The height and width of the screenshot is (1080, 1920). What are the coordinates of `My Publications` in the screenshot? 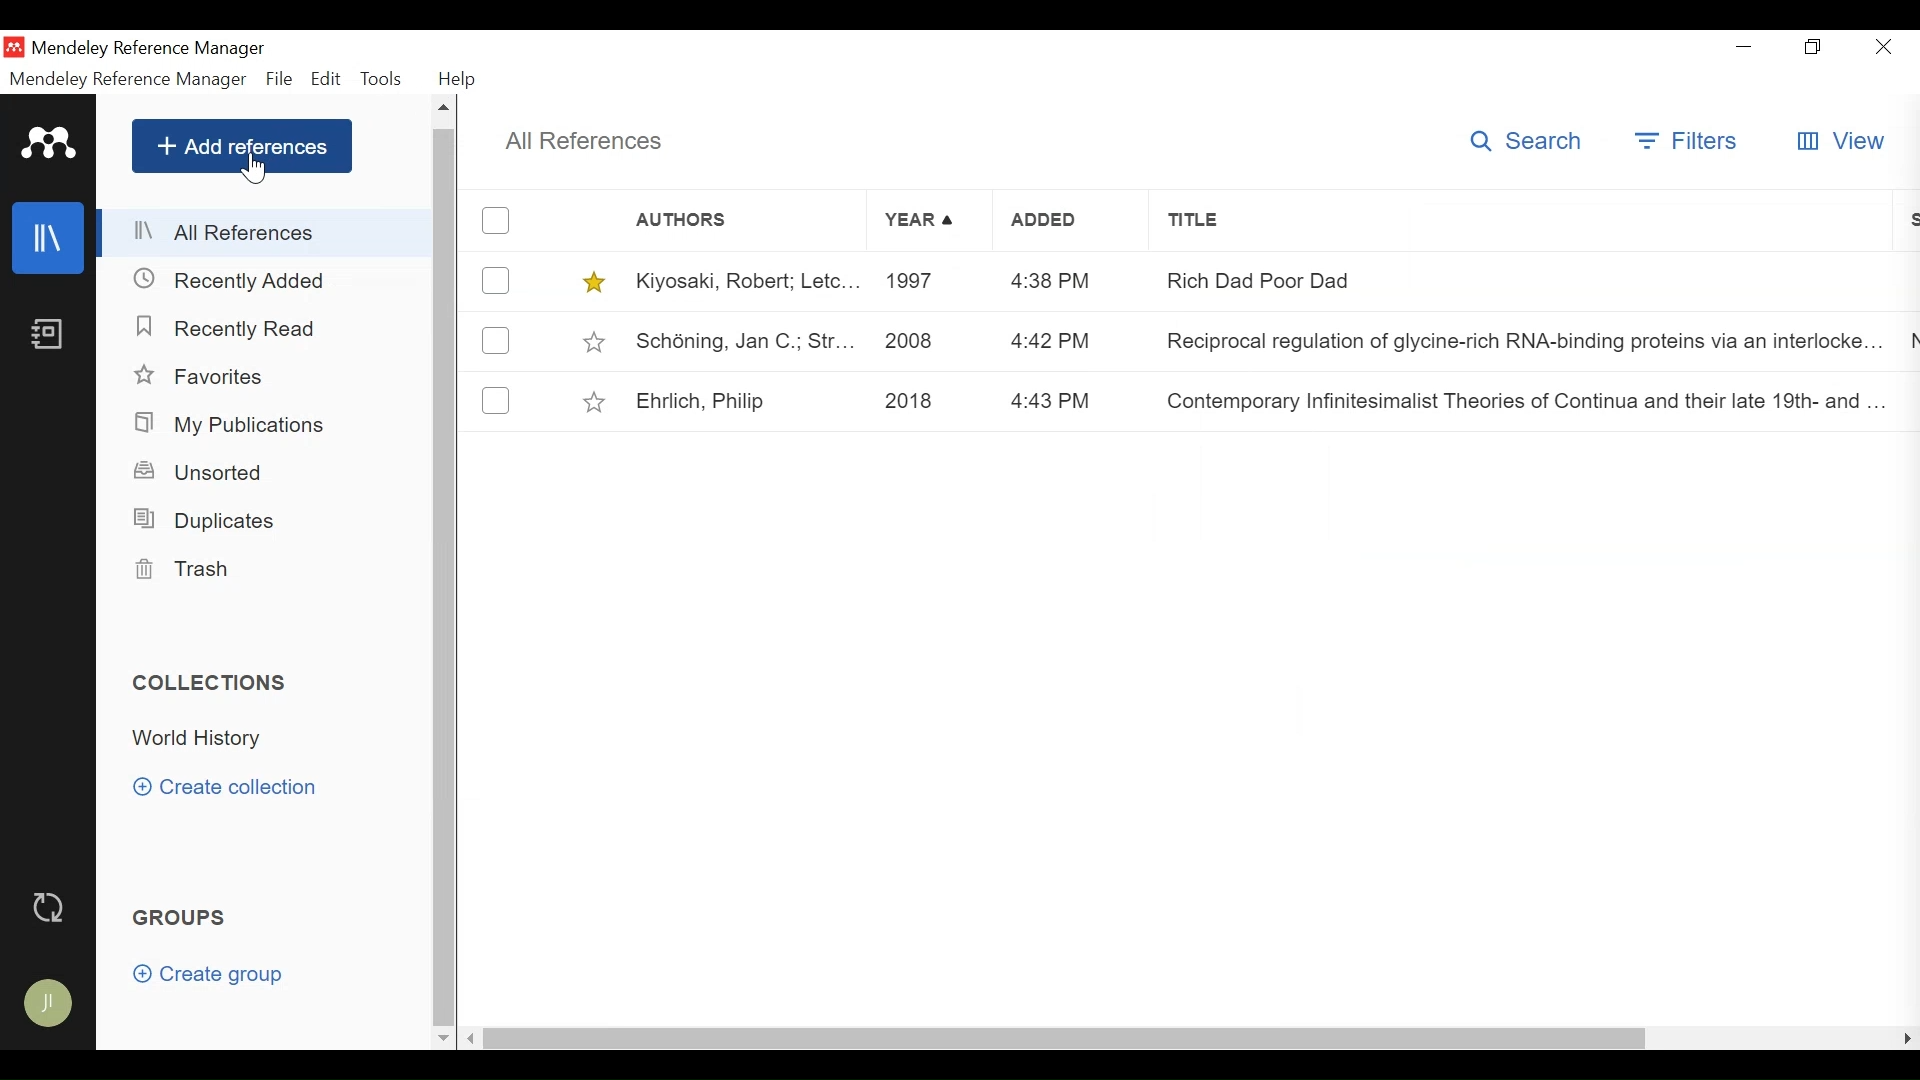 It's located at (233, 423).